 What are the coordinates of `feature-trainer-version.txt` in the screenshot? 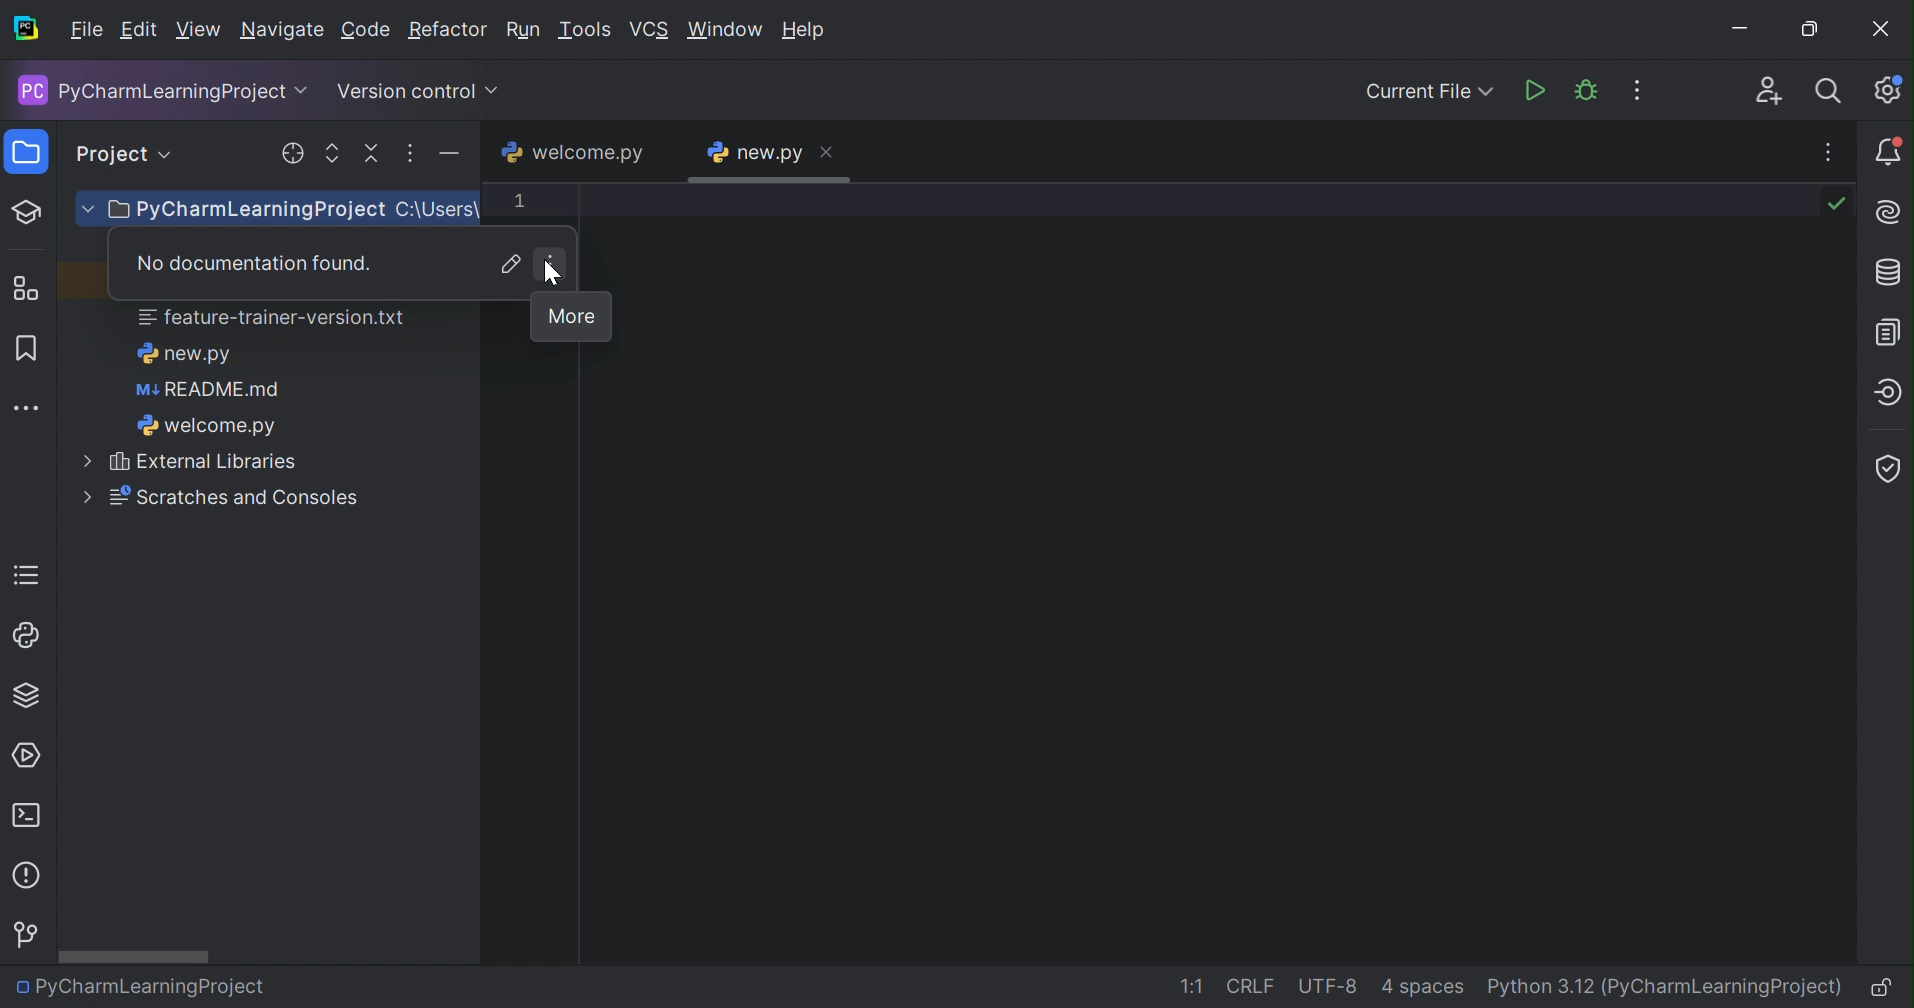 It's located at (274, 320).